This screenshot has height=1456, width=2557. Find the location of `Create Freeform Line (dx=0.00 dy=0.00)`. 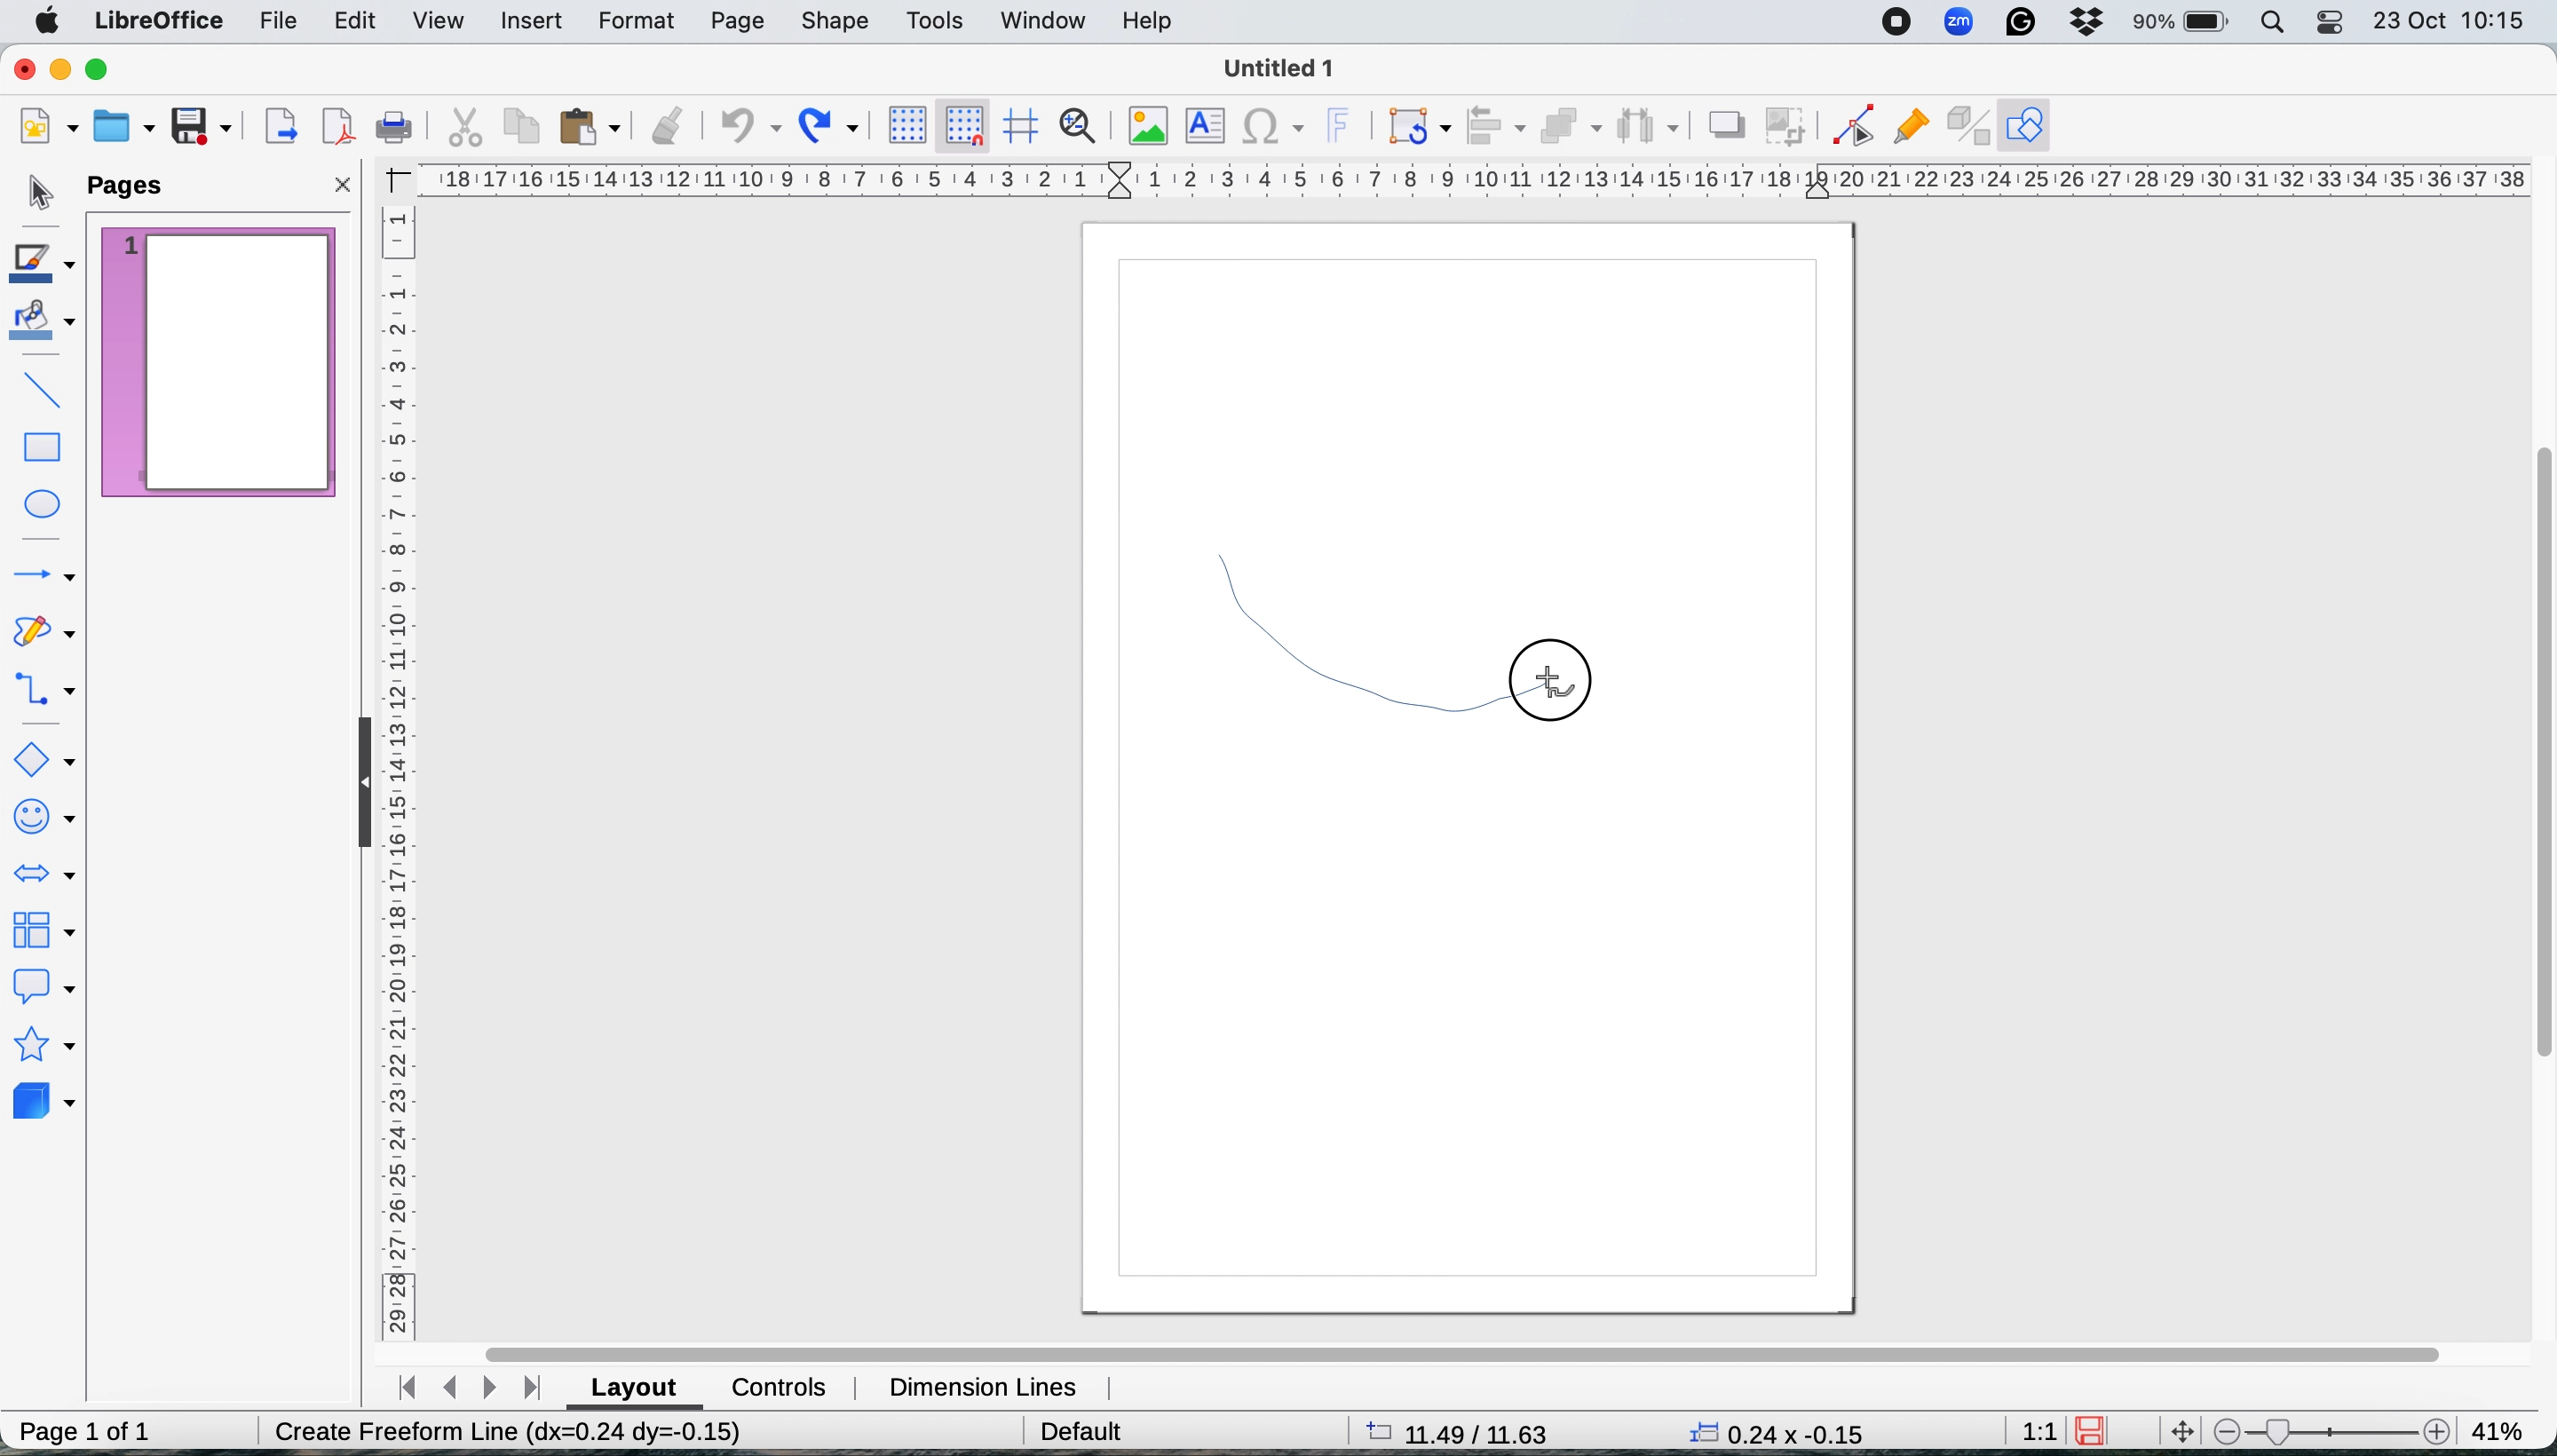

Create Freeform Line (dx=0.00 dy=0.00) is located at coordinates (507, 1430).